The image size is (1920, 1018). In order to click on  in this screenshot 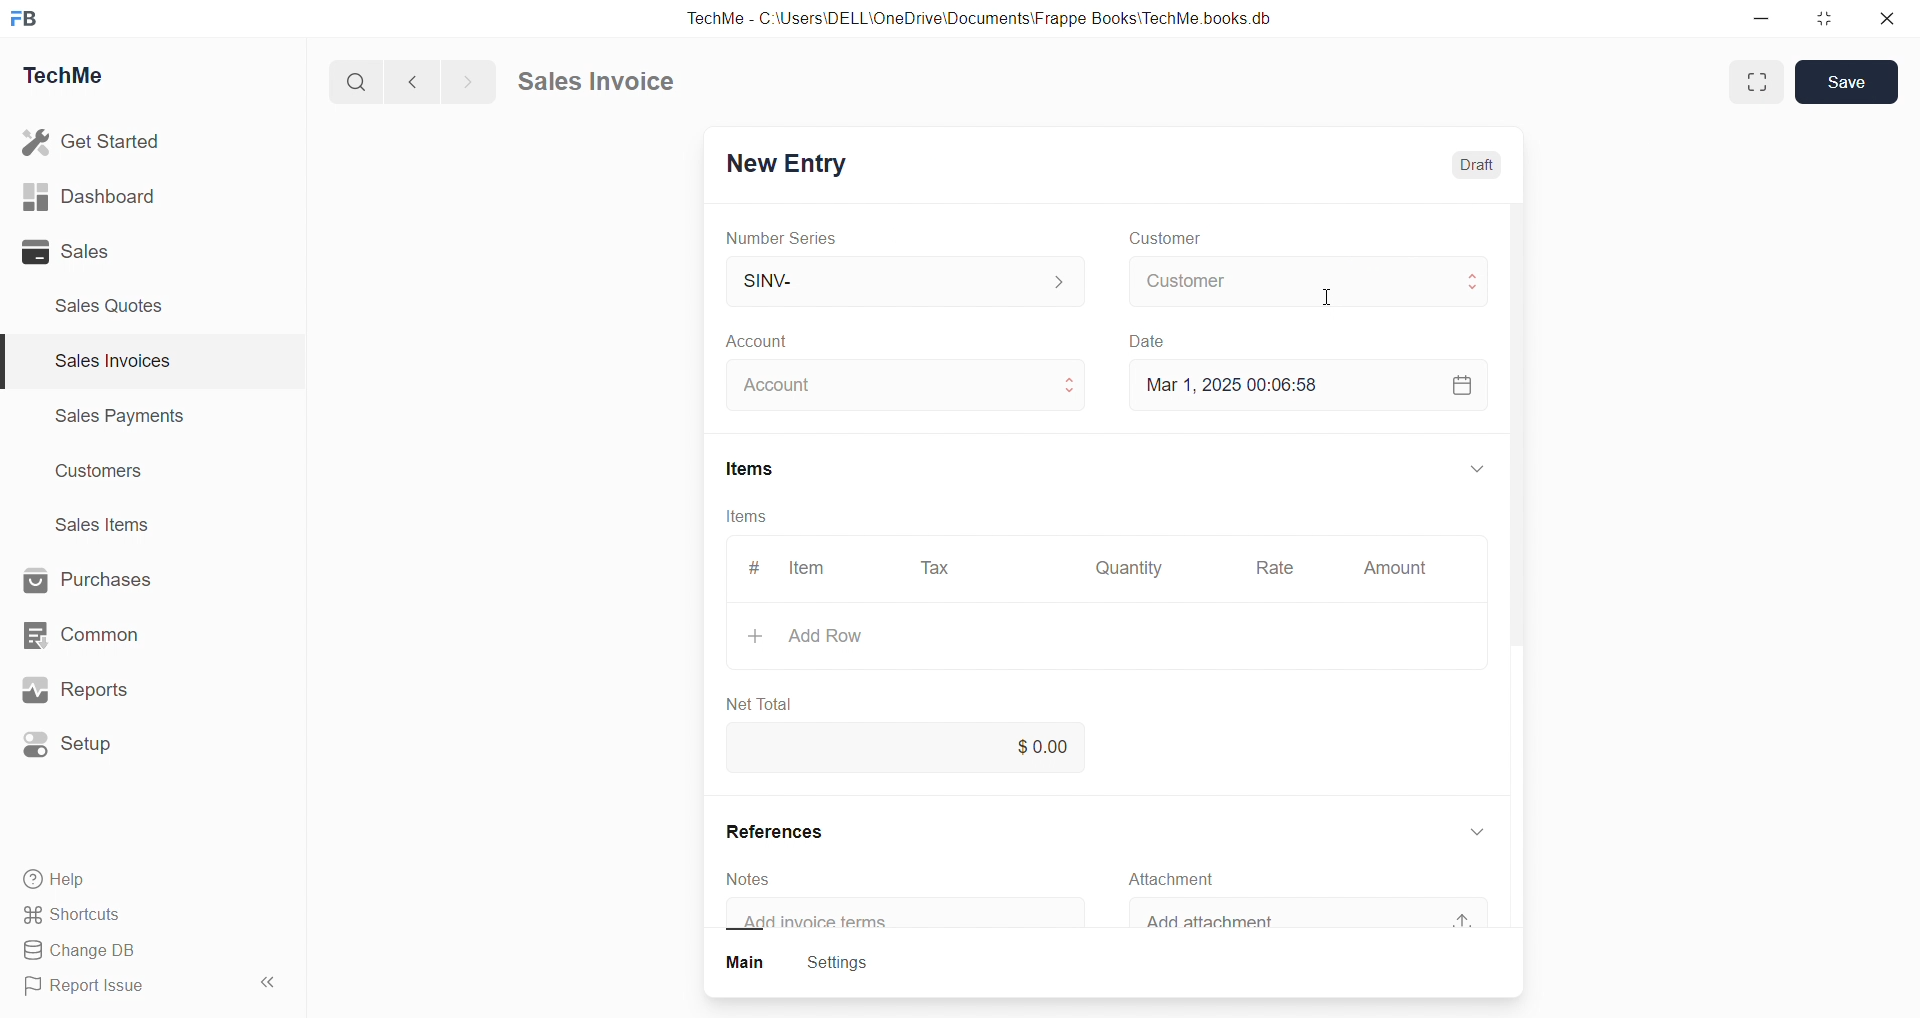, I will do `click(746, 964)`.